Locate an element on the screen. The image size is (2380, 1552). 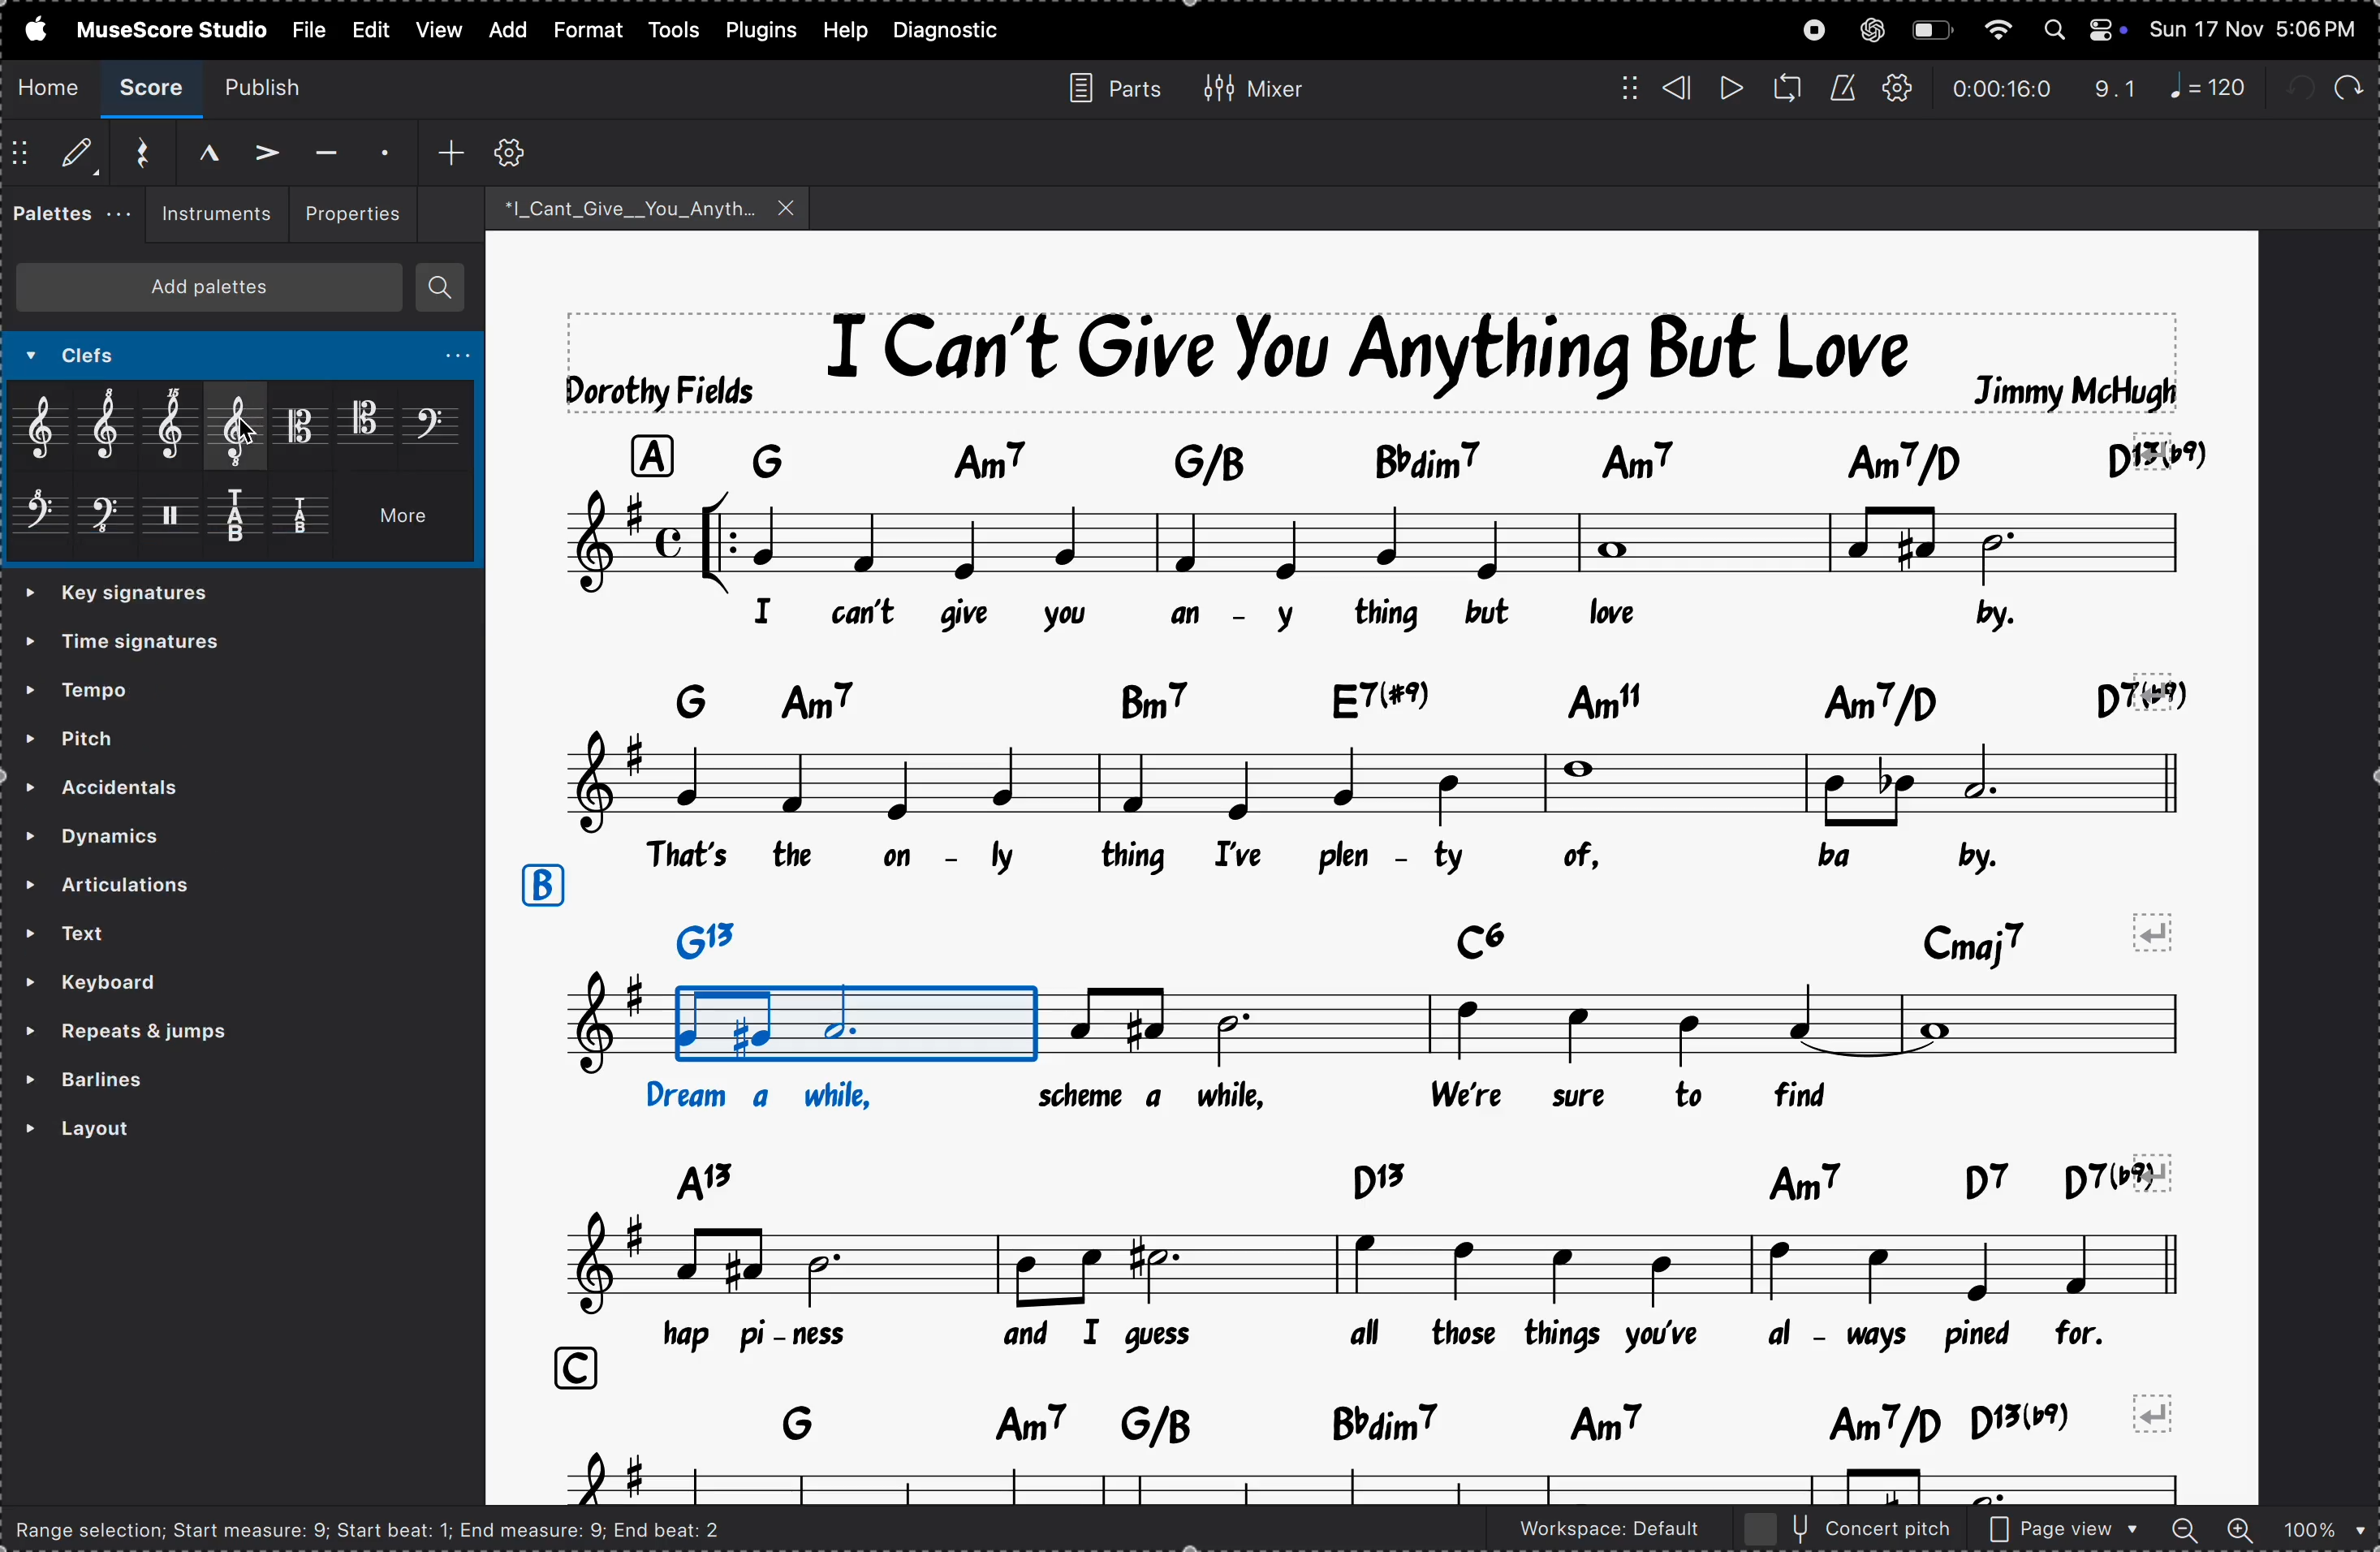
publish is located at coordinates (276, 86).